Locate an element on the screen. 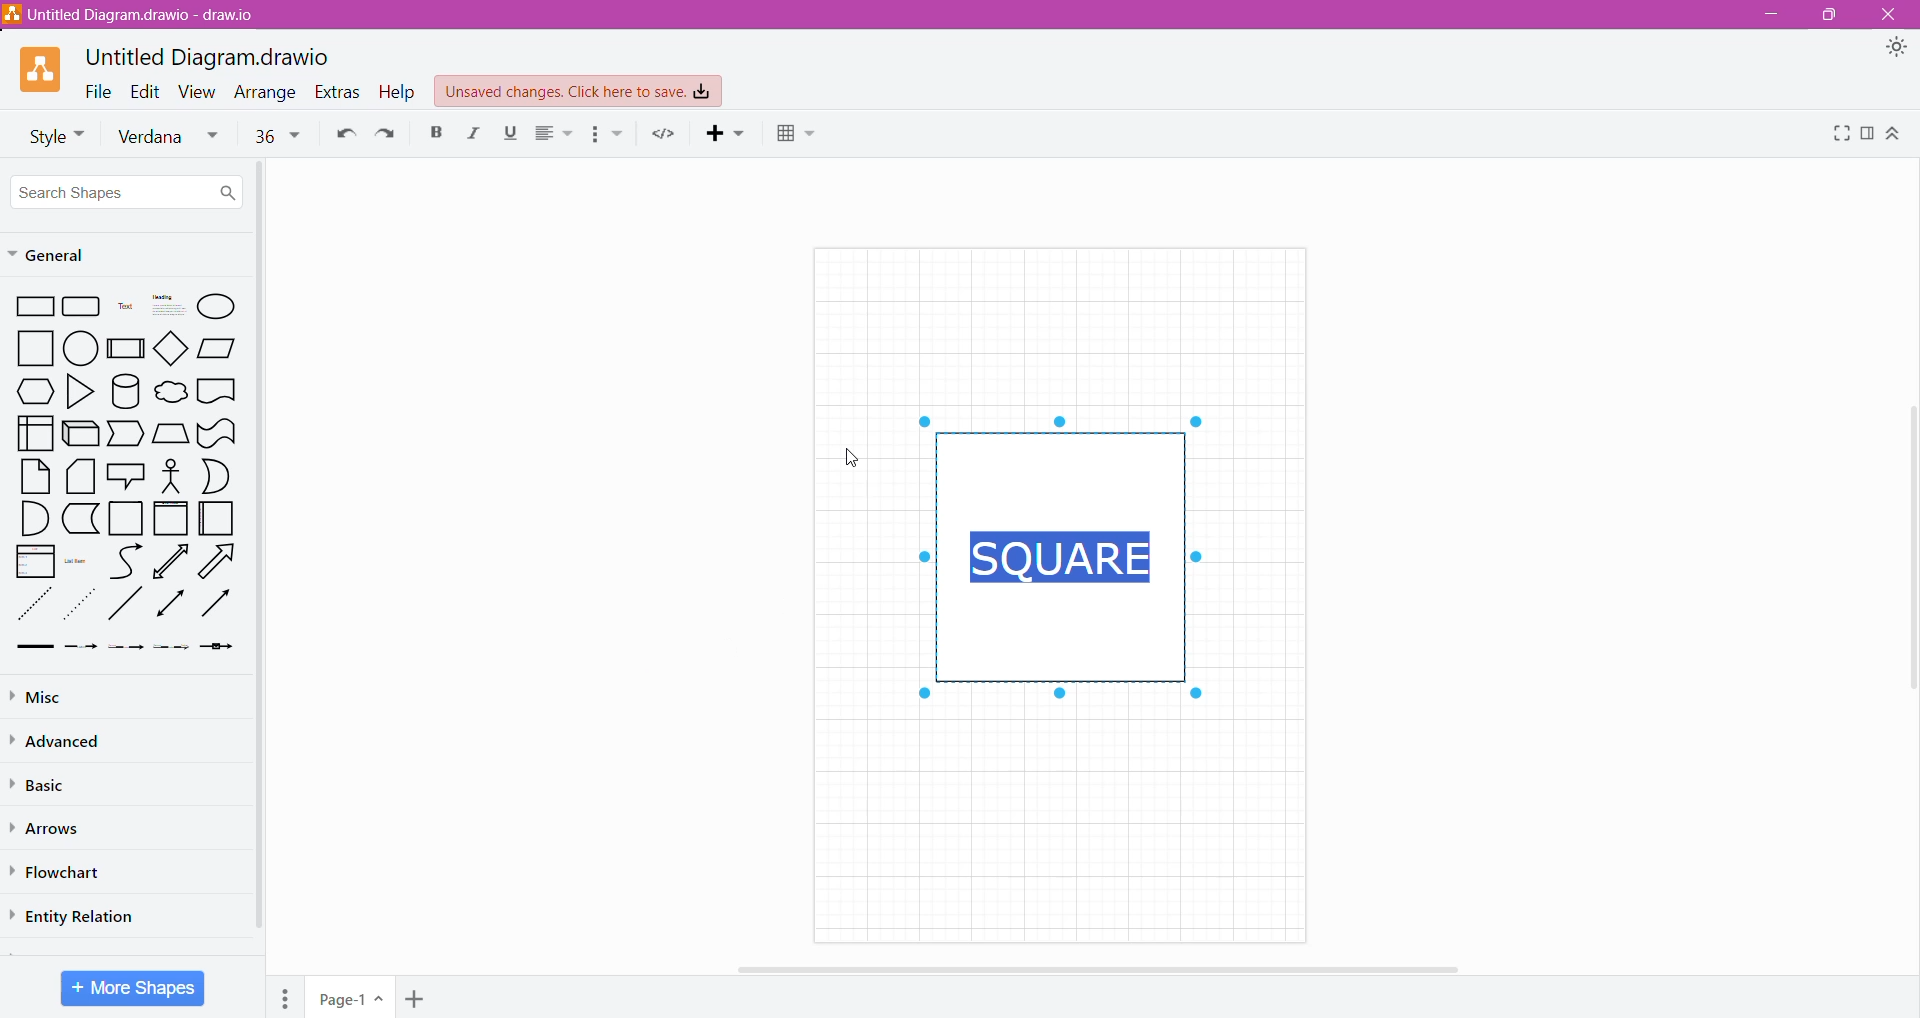  Underline is located at coordinates (507, 138).